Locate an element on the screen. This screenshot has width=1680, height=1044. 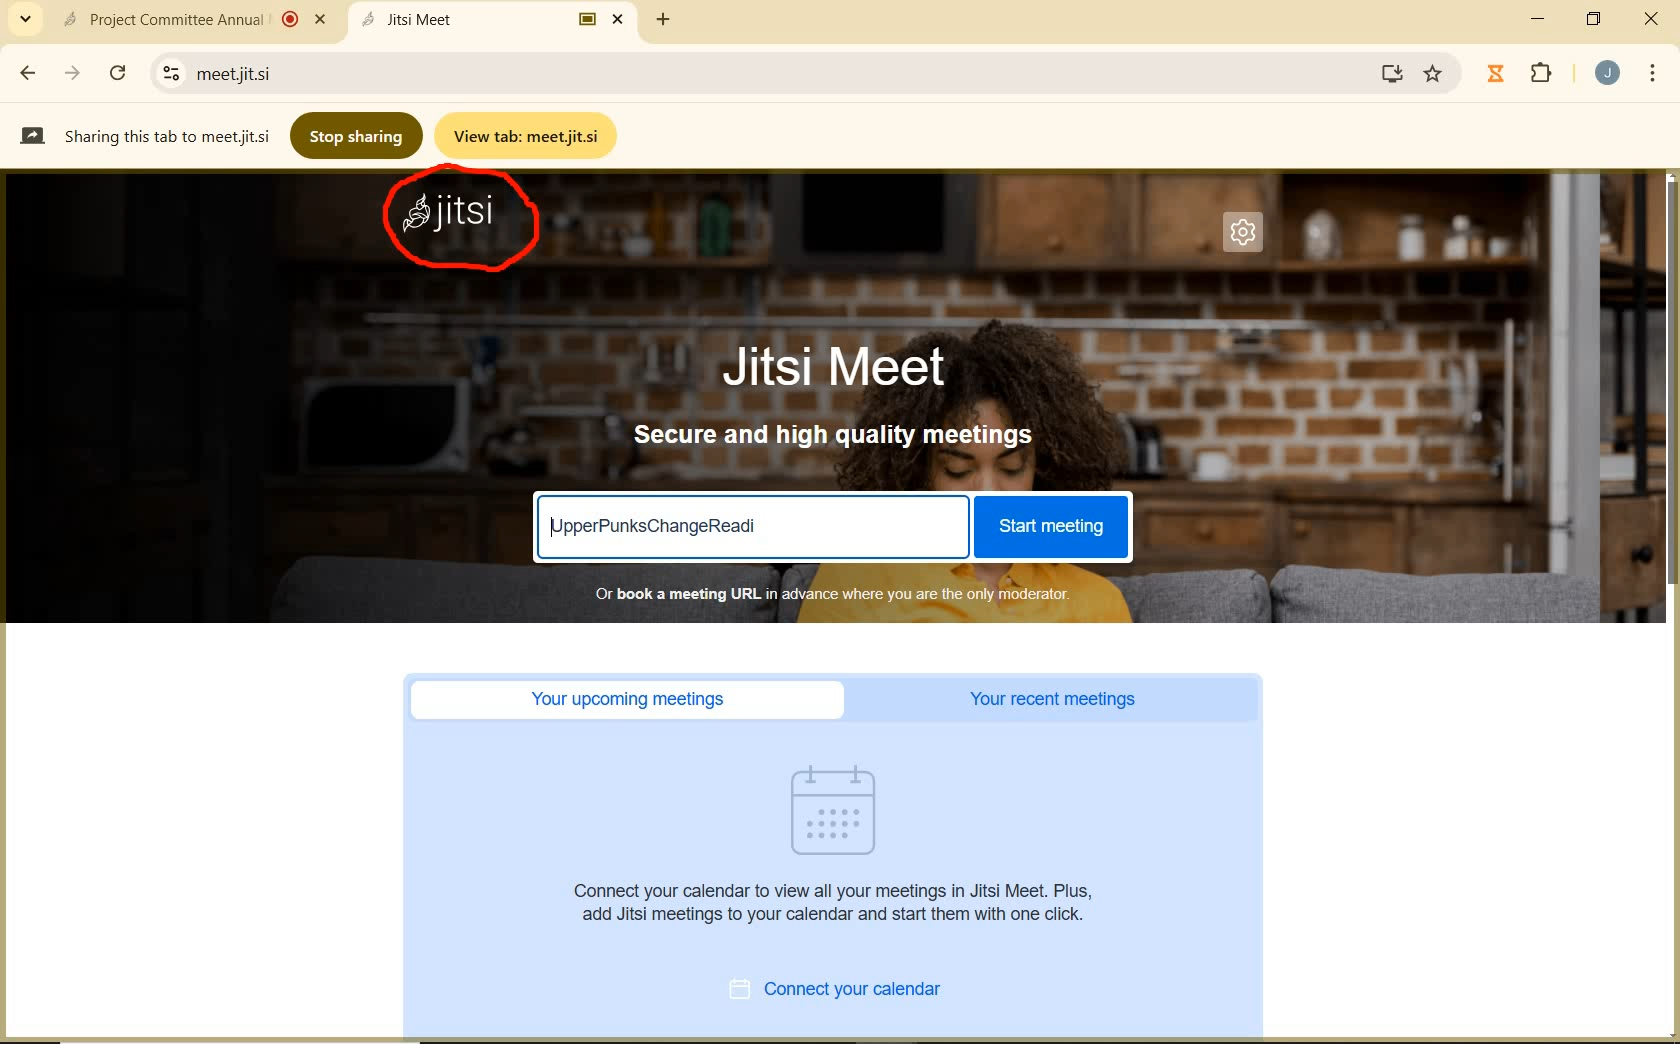
close is located at coordinates (1650, 20).